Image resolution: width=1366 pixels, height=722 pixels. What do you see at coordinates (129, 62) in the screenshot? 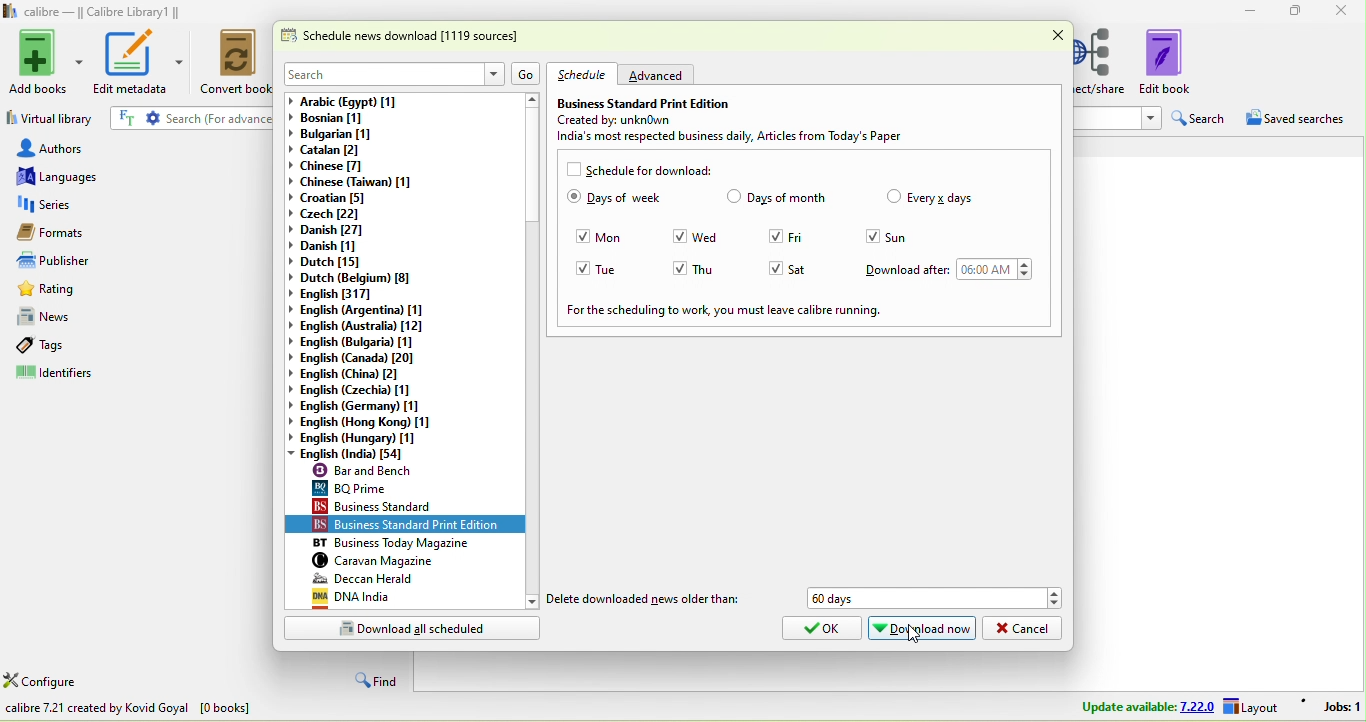
I see `edit metadata` at bounding box center [129, 62].